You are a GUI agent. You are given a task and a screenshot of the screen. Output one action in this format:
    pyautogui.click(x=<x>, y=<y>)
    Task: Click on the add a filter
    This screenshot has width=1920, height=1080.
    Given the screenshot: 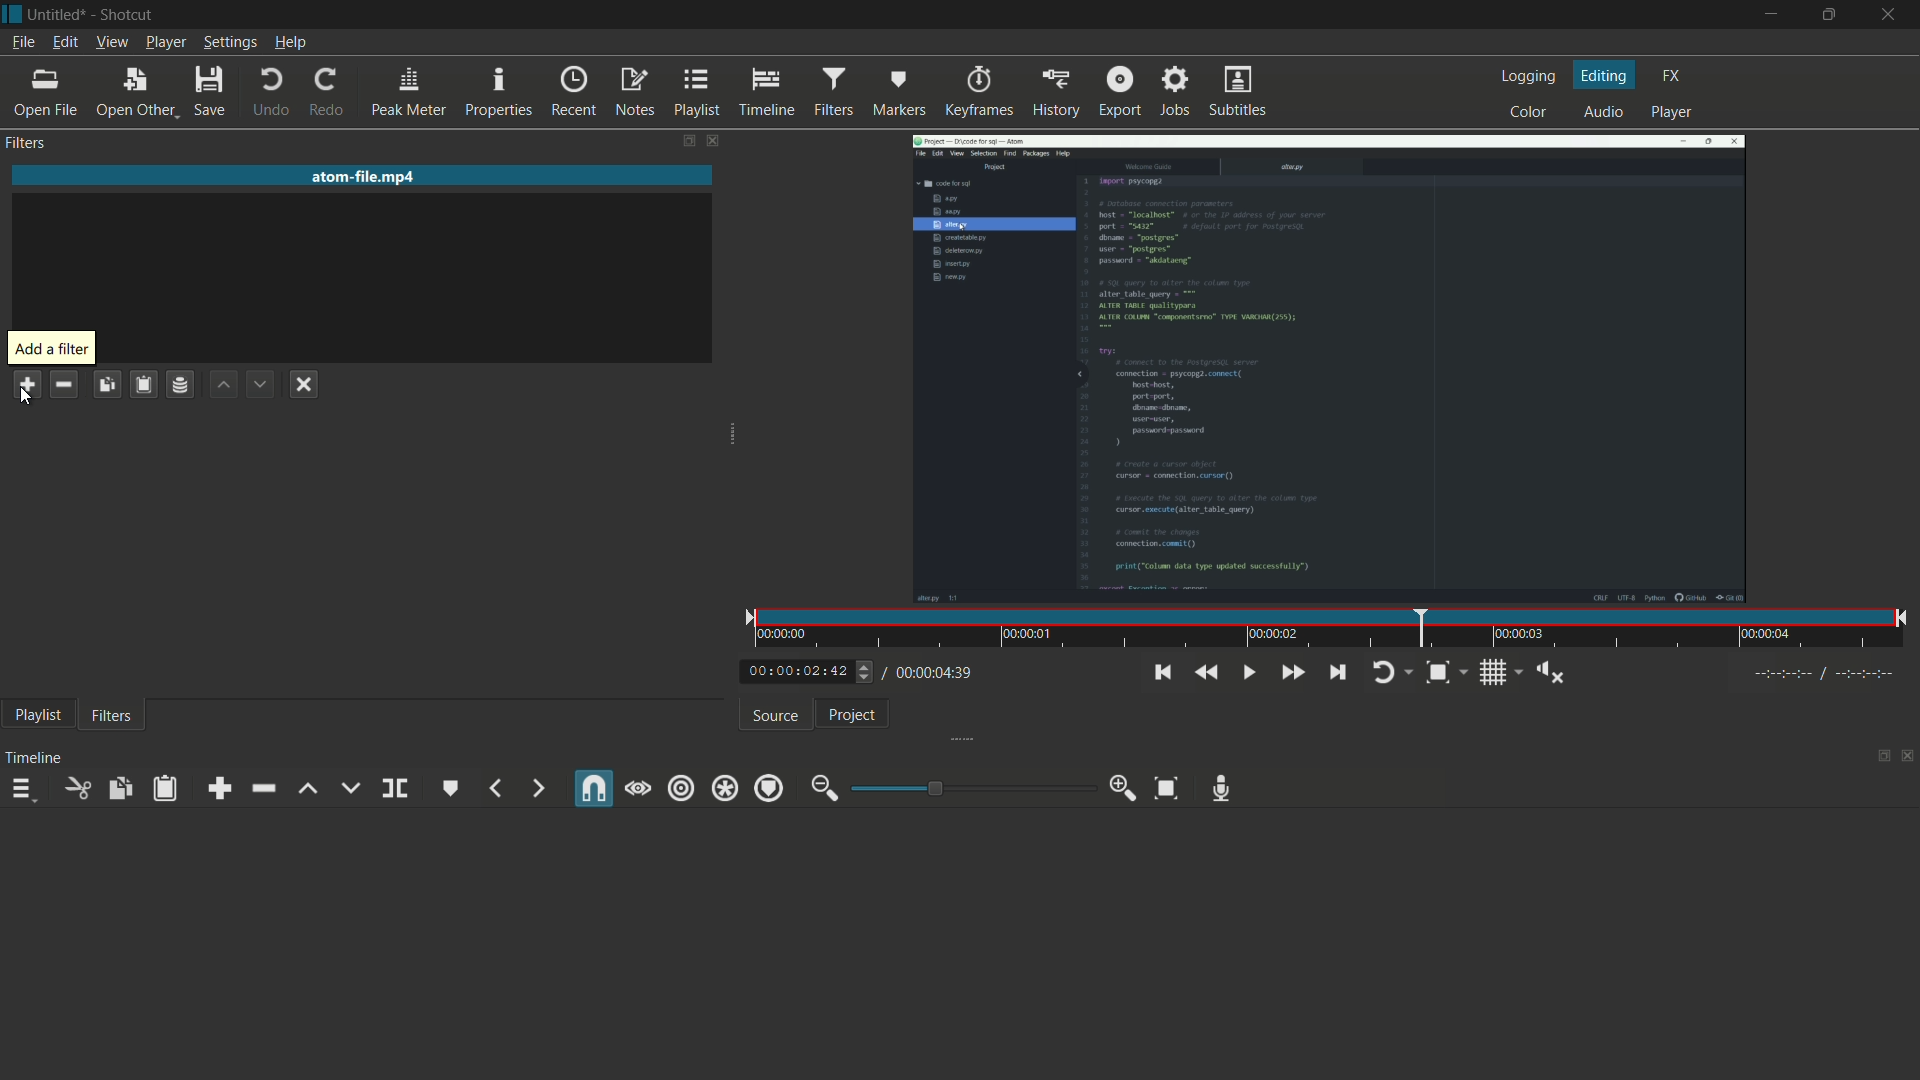 What is the action you would take?
    pyautogui.click(x=51, y=348)
    